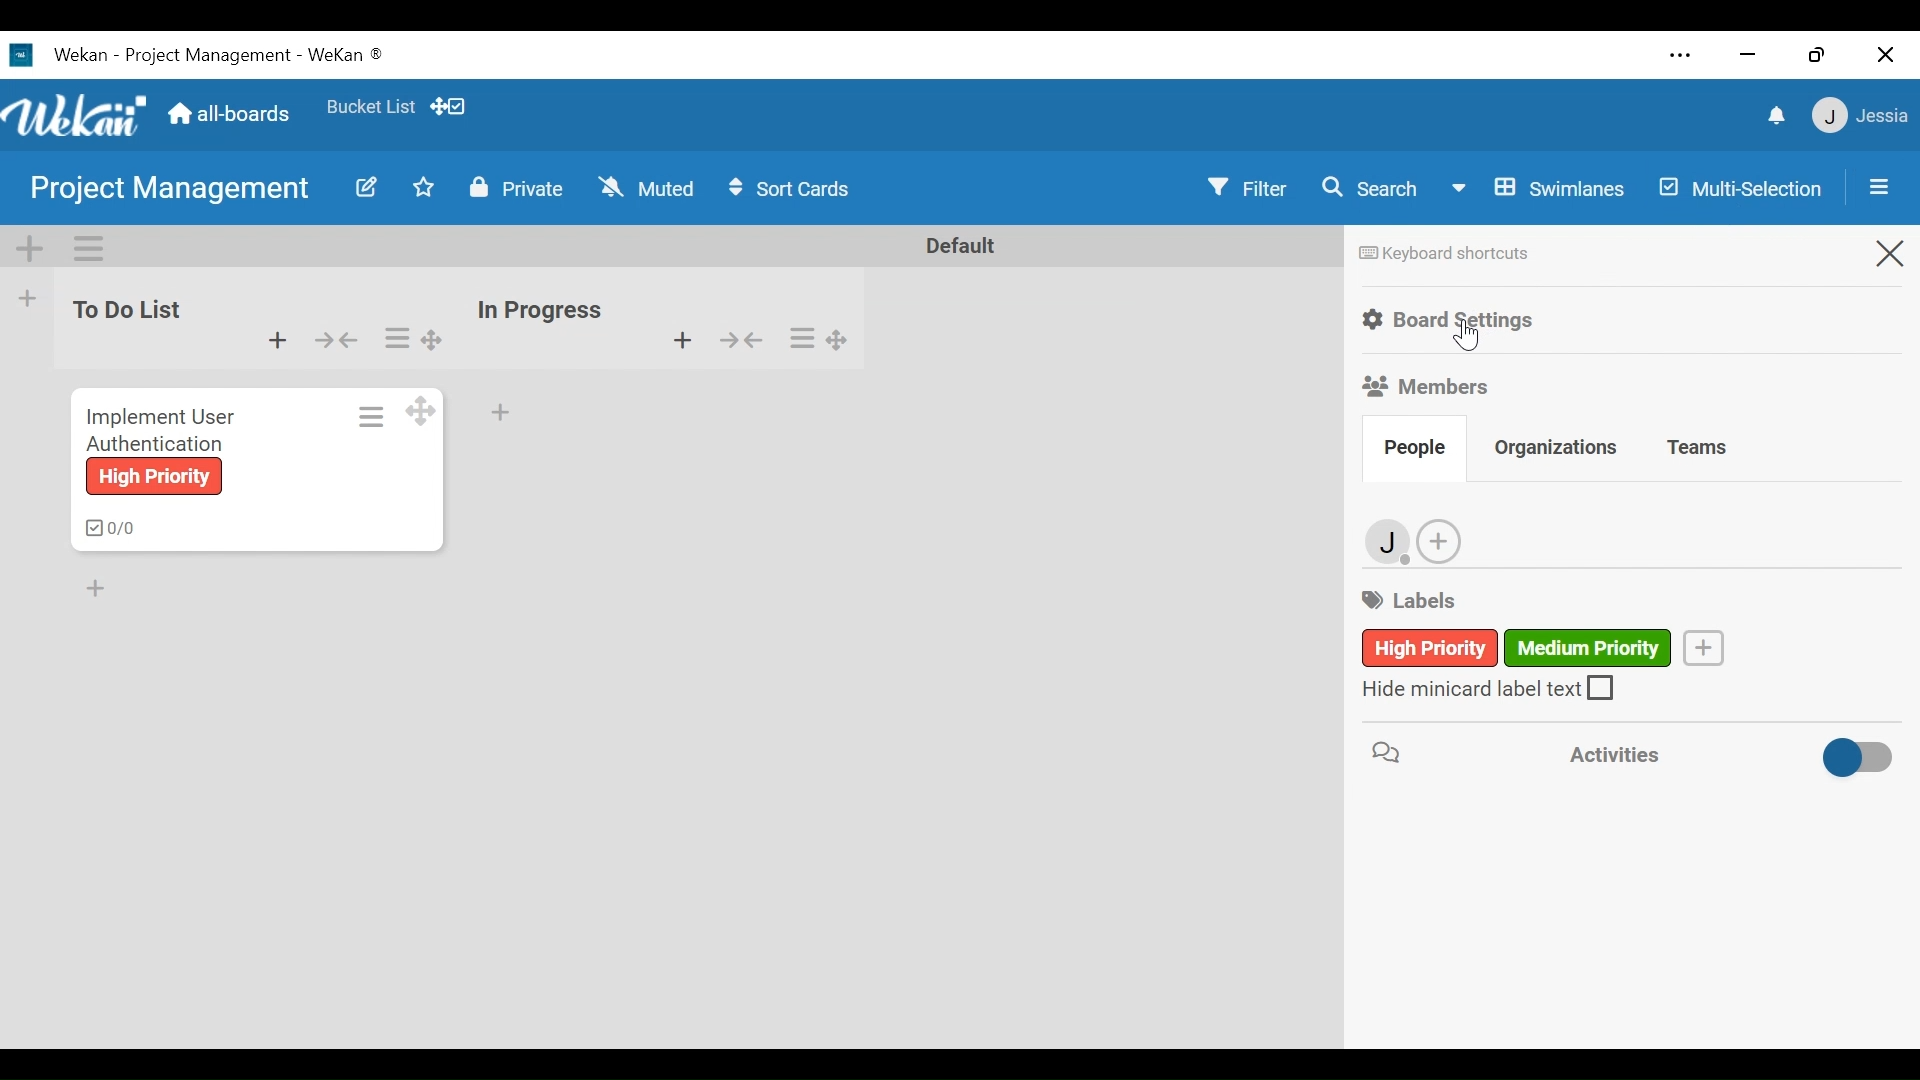 The height and width of the screenshot is (1080, 1920). What do you see at coordinates (159, 428) in the screenshot?
I see `Implement user authentication` at bounding box center [159, 428].